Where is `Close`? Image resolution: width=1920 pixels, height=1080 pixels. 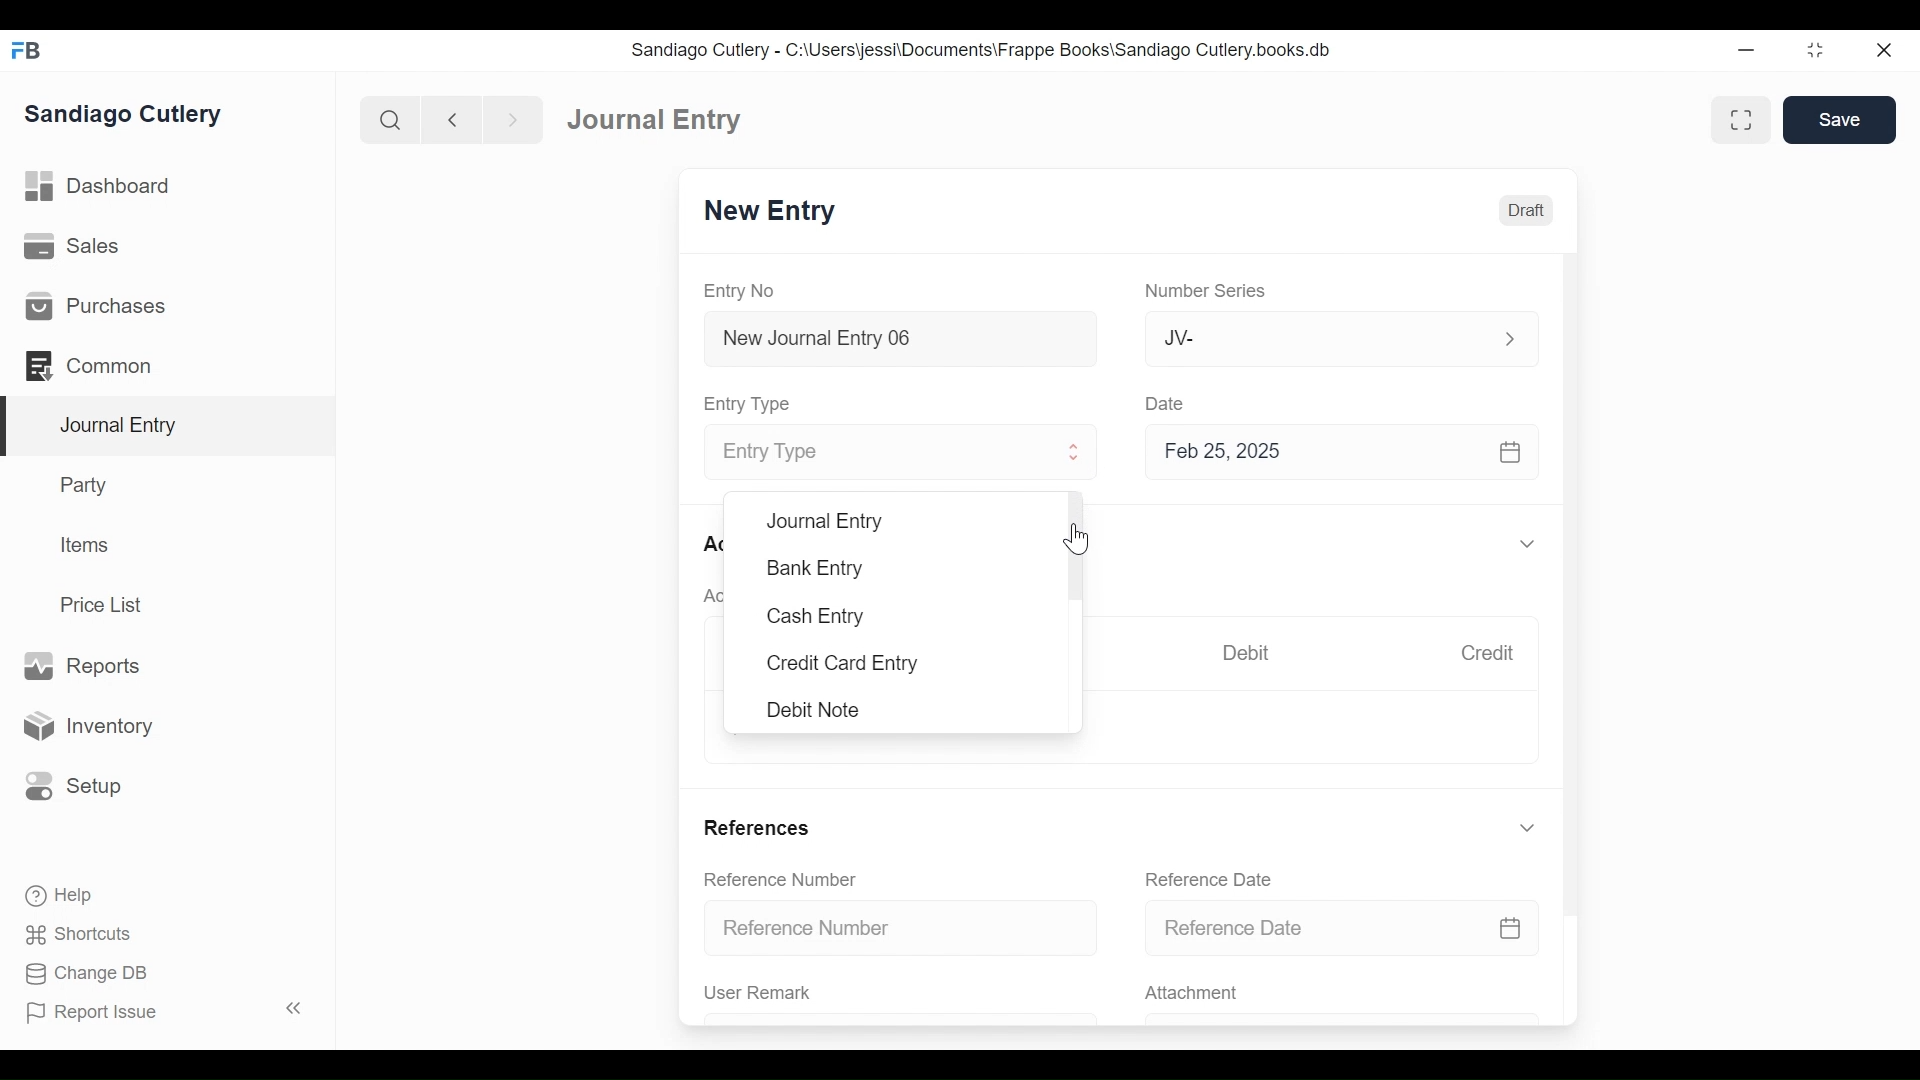
Close is located at coordinates (1887, 49).